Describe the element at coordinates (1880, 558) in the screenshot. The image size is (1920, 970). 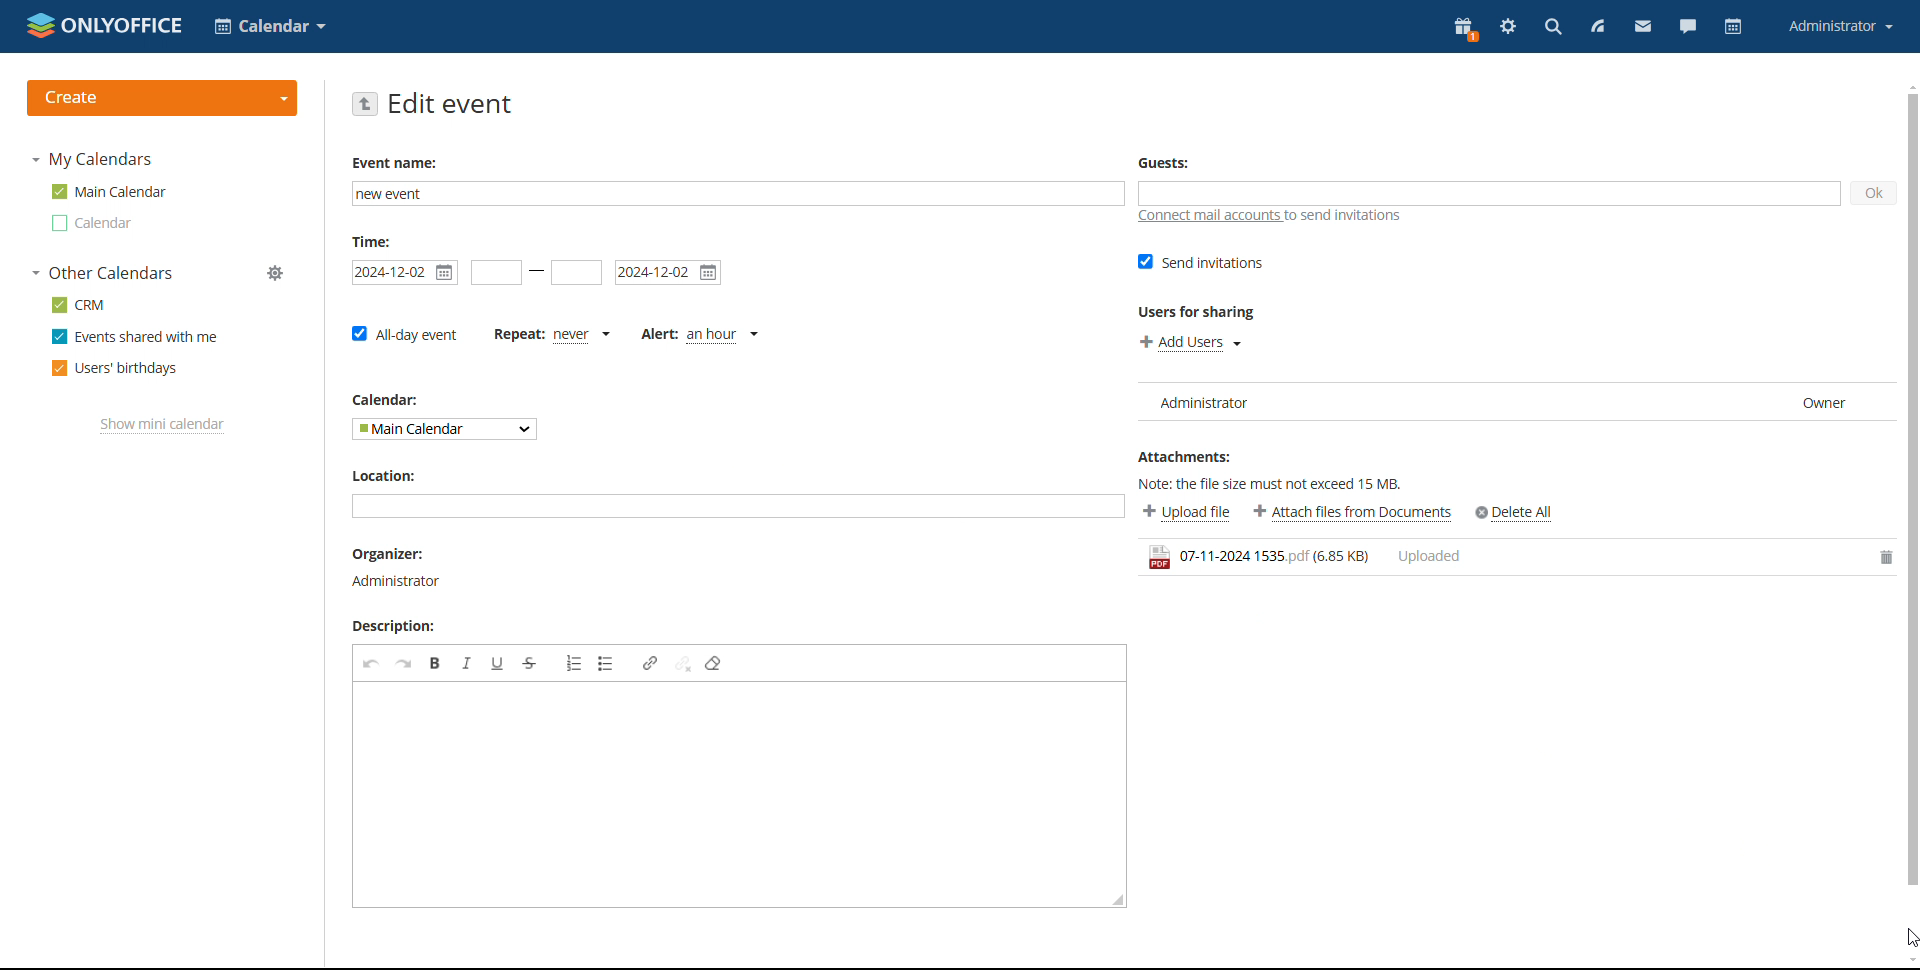
I see `delete` at that location.